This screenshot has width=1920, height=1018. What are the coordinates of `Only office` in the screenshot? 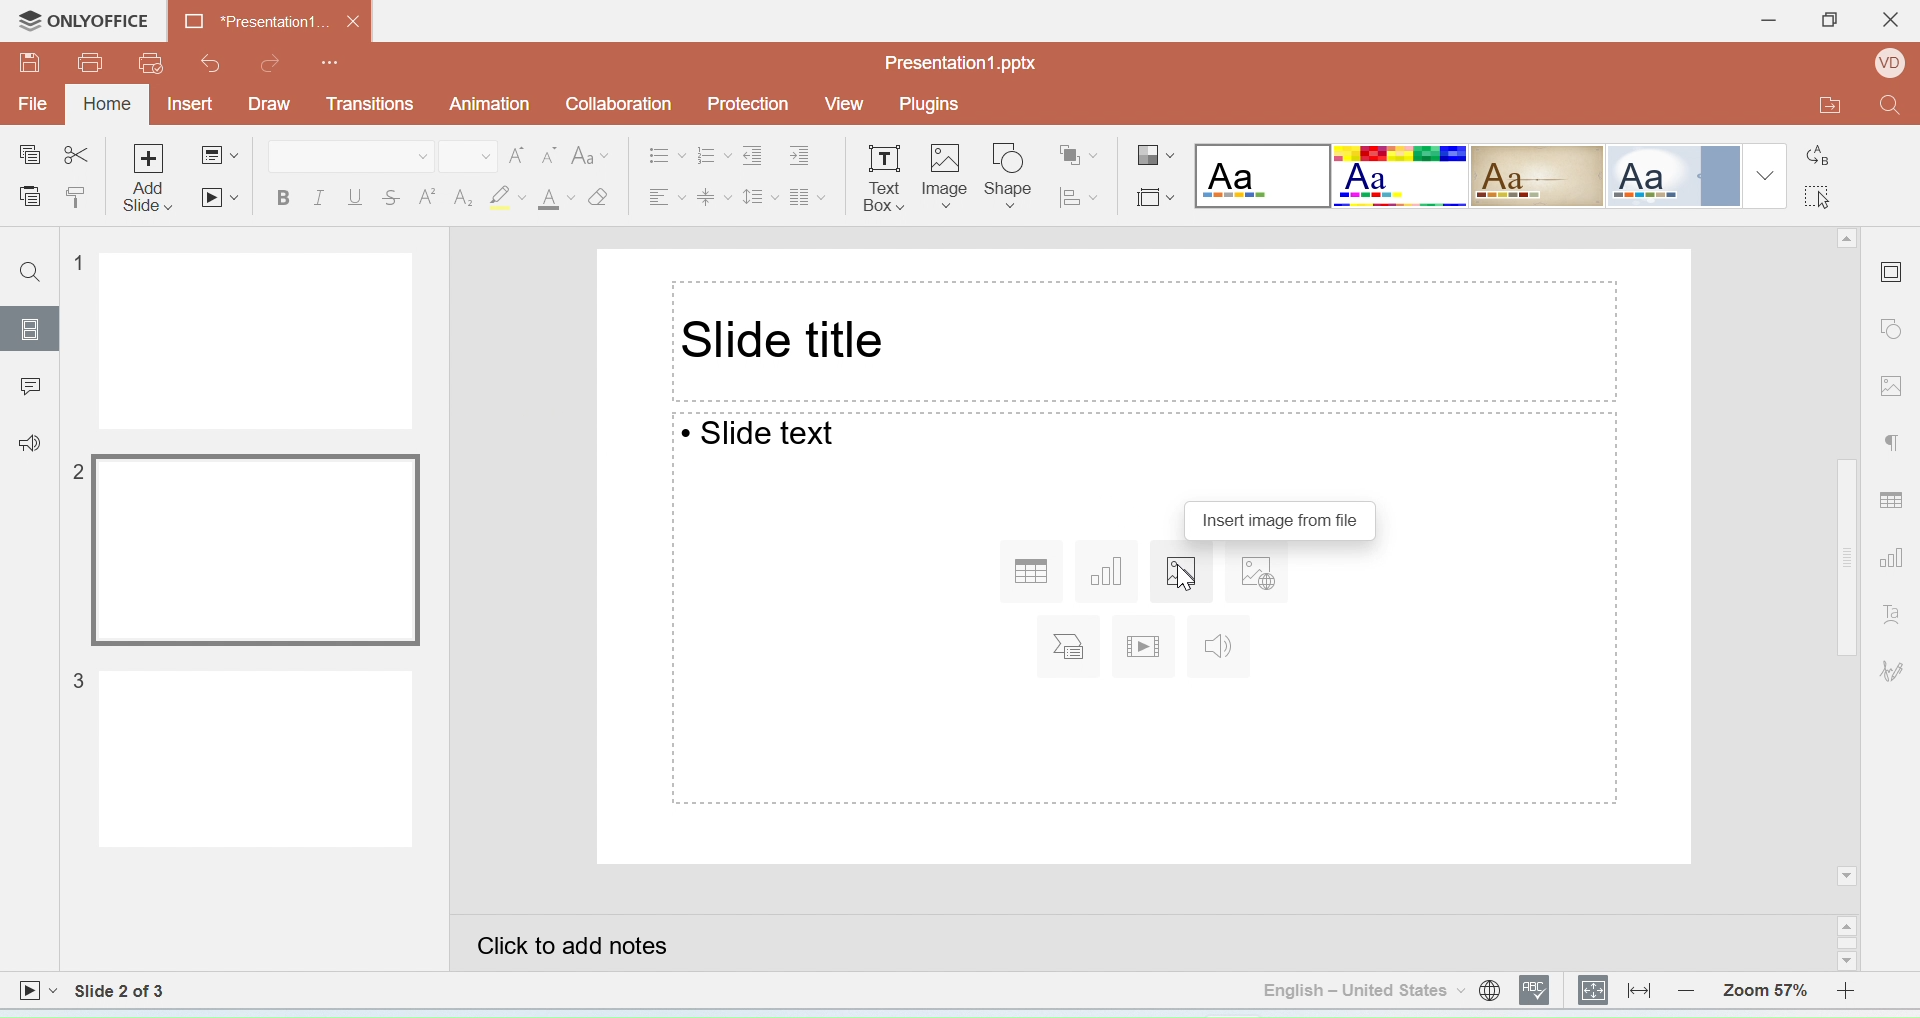 It's located at (86, 22).